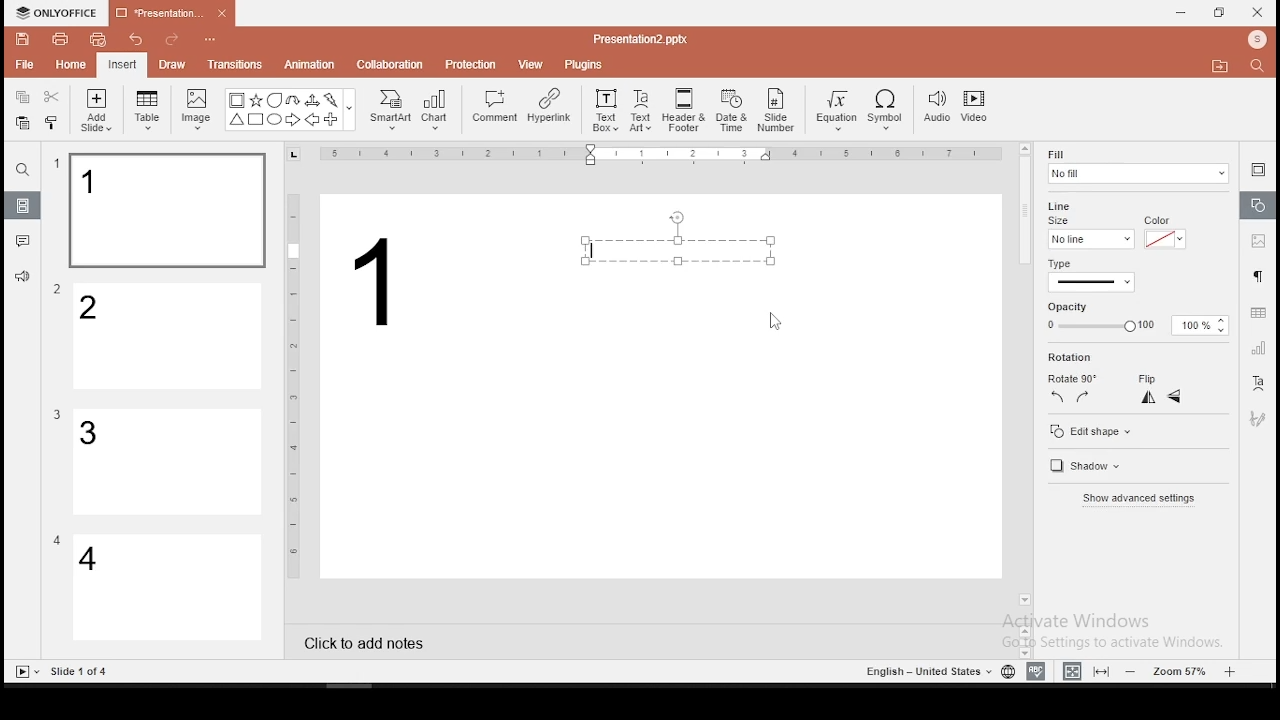 The height and width of the screenshot is (720, 1280). What do you see at coordinates (173, 64) in the screenshot?
I see `draw` at bounding box center [173, 64].